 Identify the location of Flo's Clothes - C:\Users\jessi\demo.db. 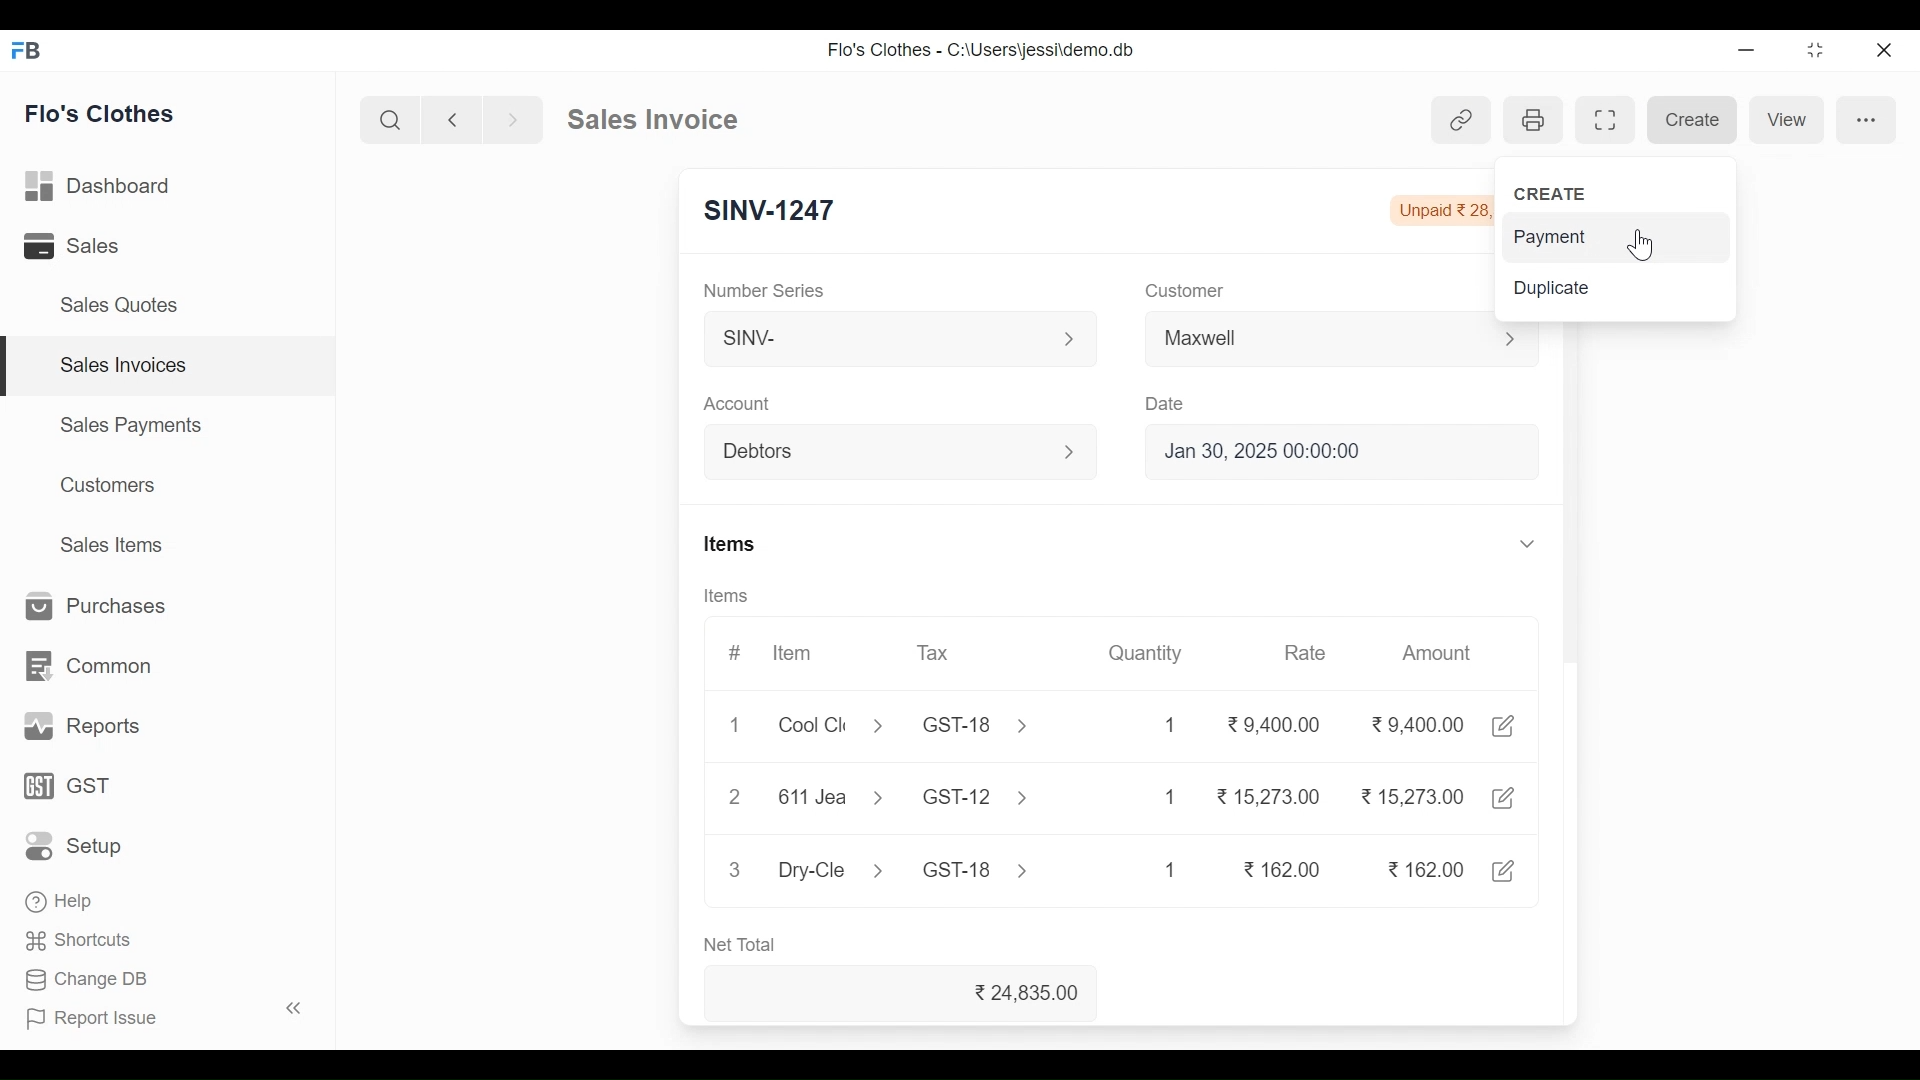
(984, 49).